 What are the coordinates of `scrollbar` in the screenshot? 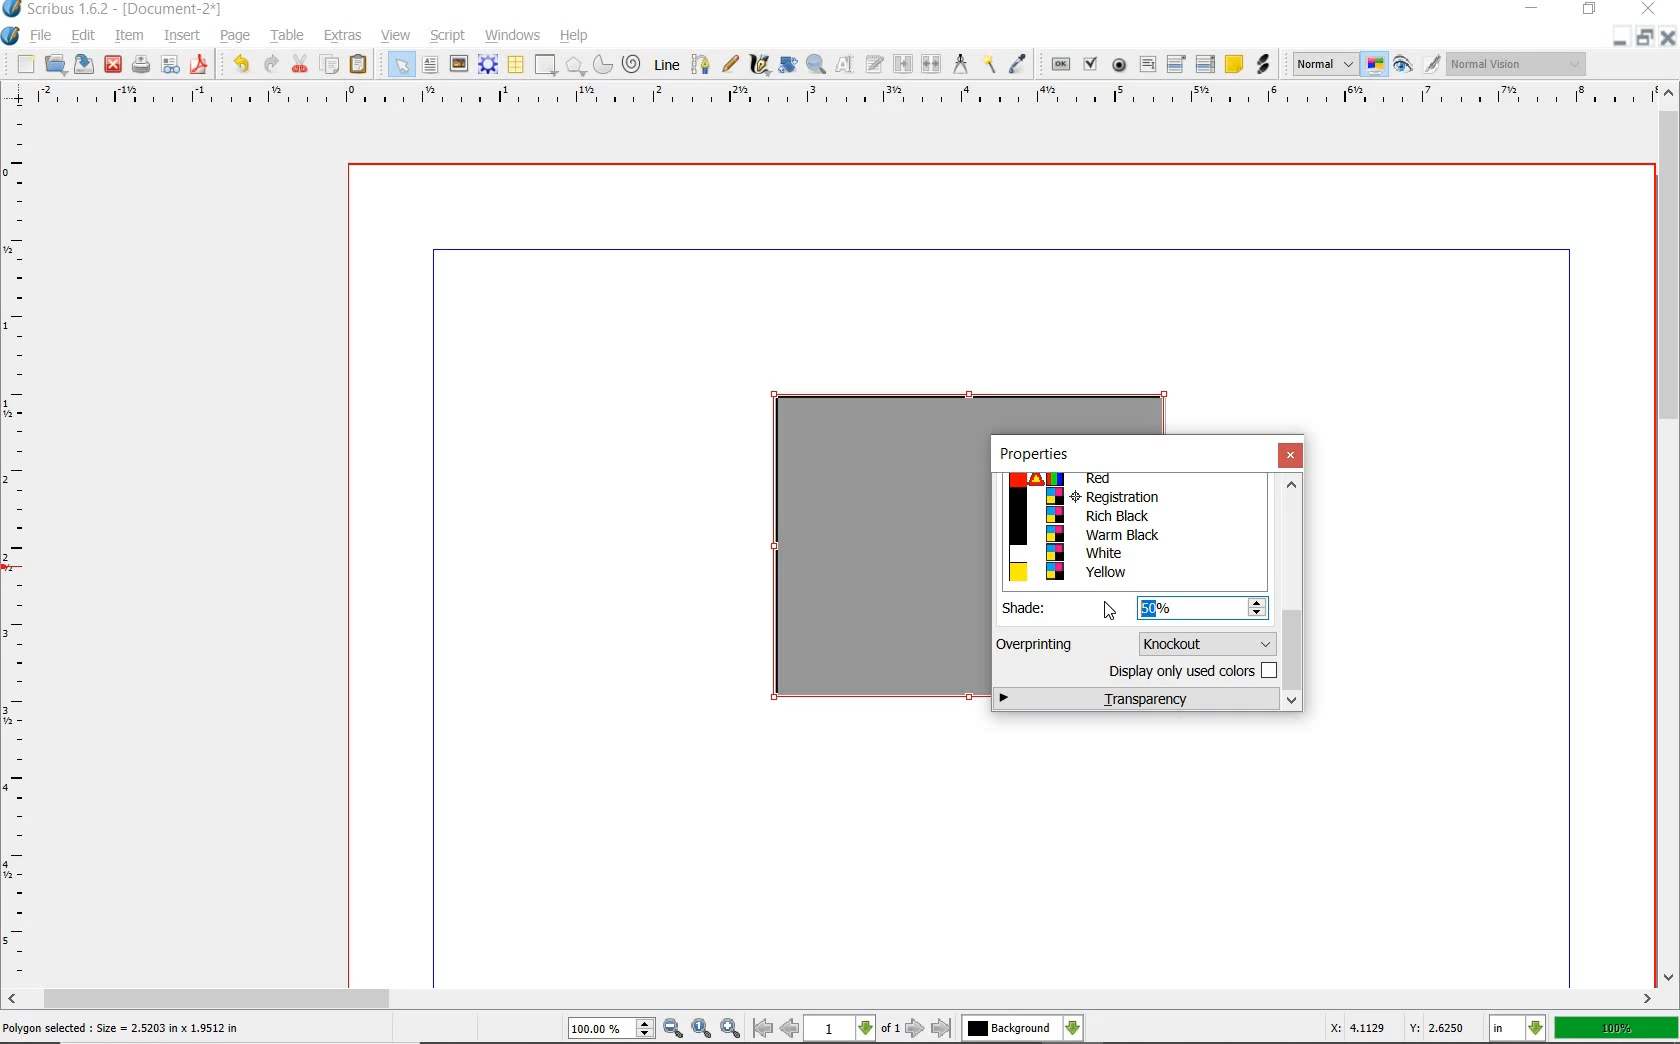 It's located at (831, 999).